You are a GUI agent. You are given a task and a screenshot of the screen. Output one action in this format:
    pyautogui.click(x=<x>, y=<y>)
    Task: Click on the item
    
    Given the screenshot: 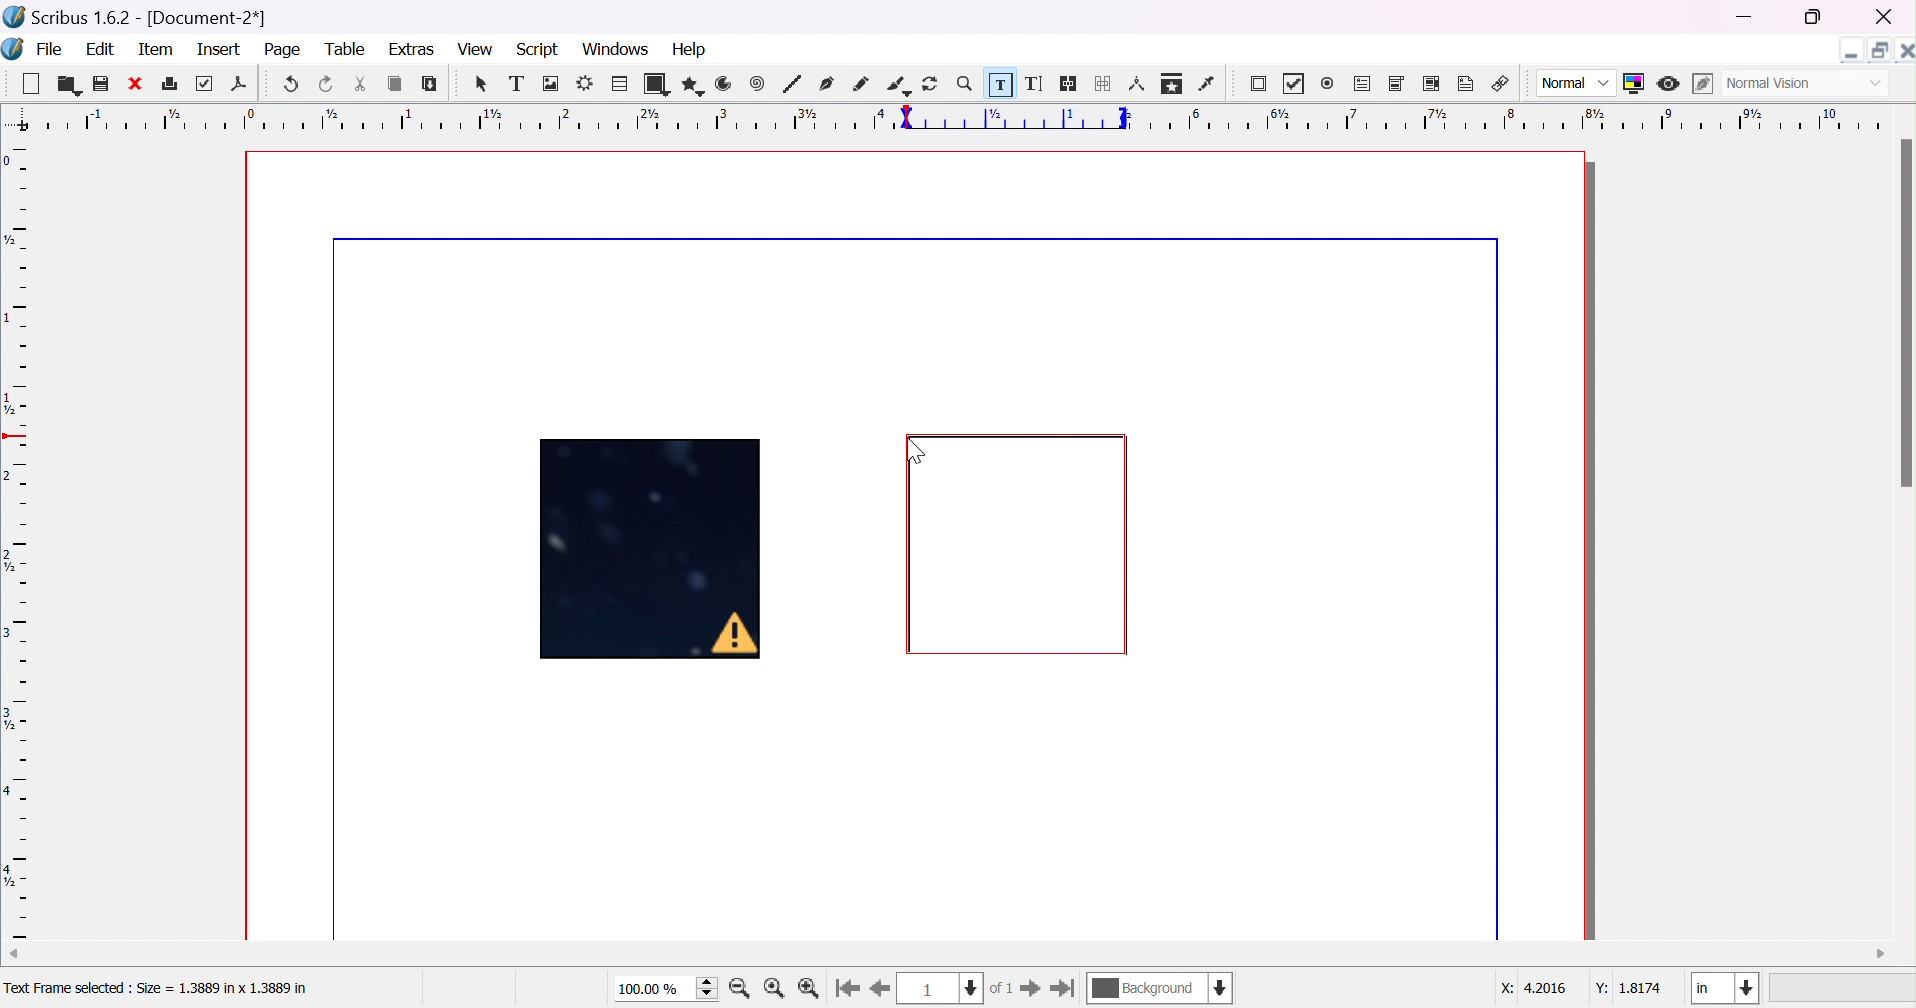 What is the action you would take?
    pyautogui.click(x=155, y=50)
    